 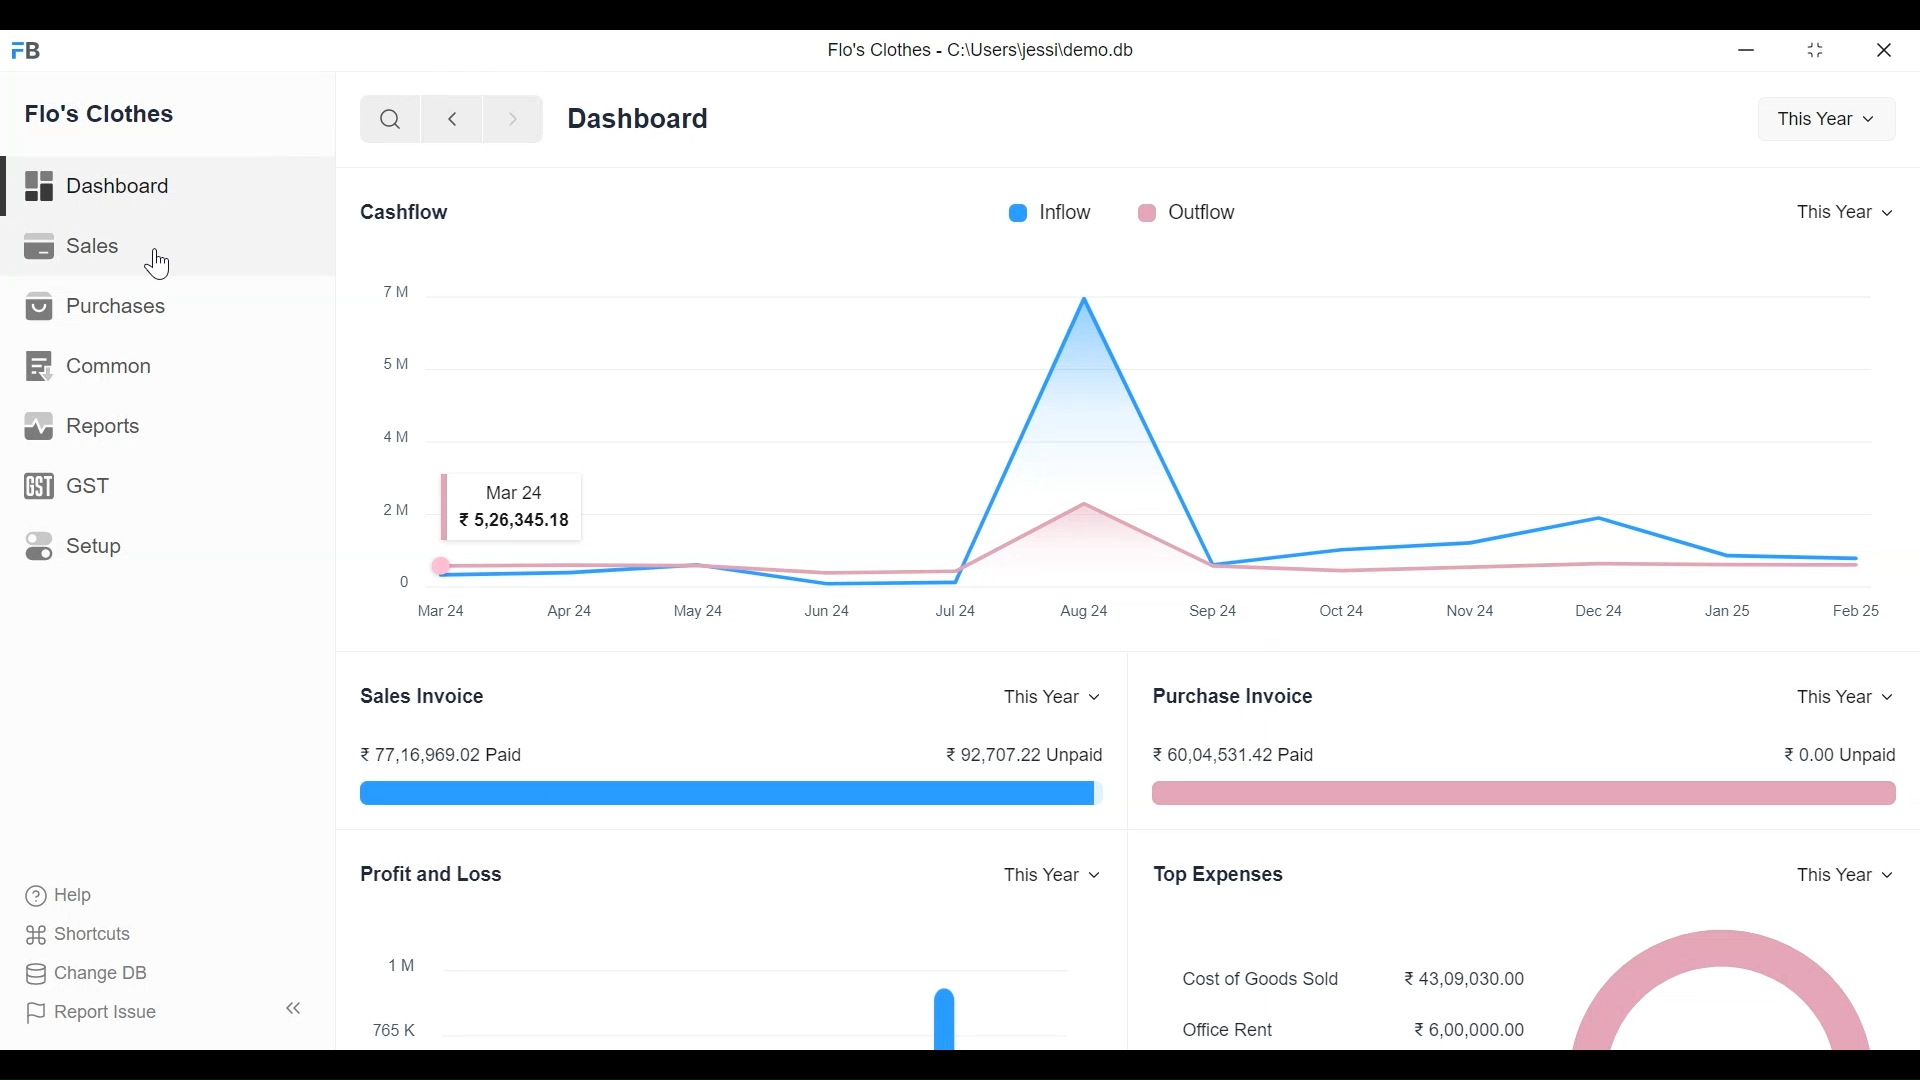 I want to click on Apr 24, so click(x=573, y=611).